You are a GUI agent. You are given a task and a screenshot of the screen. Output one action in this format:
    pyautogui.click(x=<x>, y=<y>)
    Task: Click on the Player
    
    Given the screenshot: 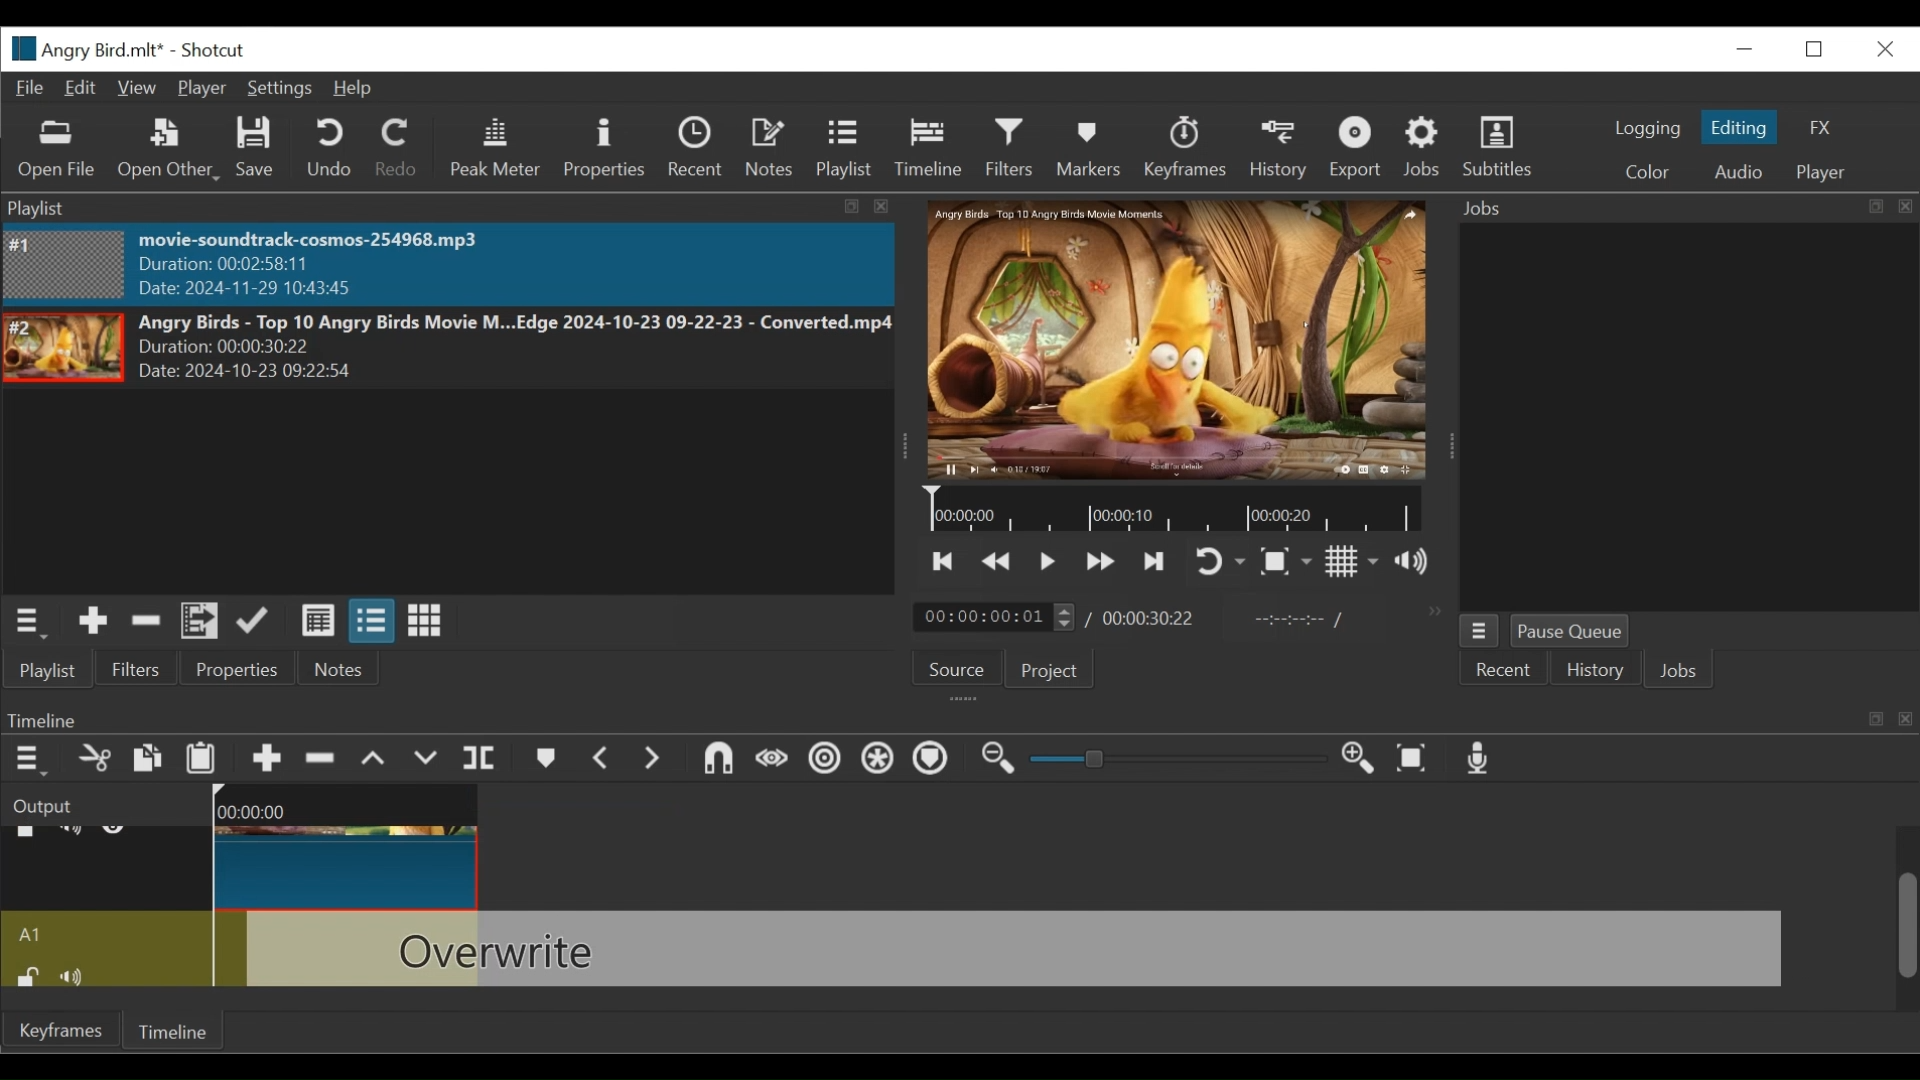 What is the action you would take?
    pyautogui.click(x=199, y=89)
    